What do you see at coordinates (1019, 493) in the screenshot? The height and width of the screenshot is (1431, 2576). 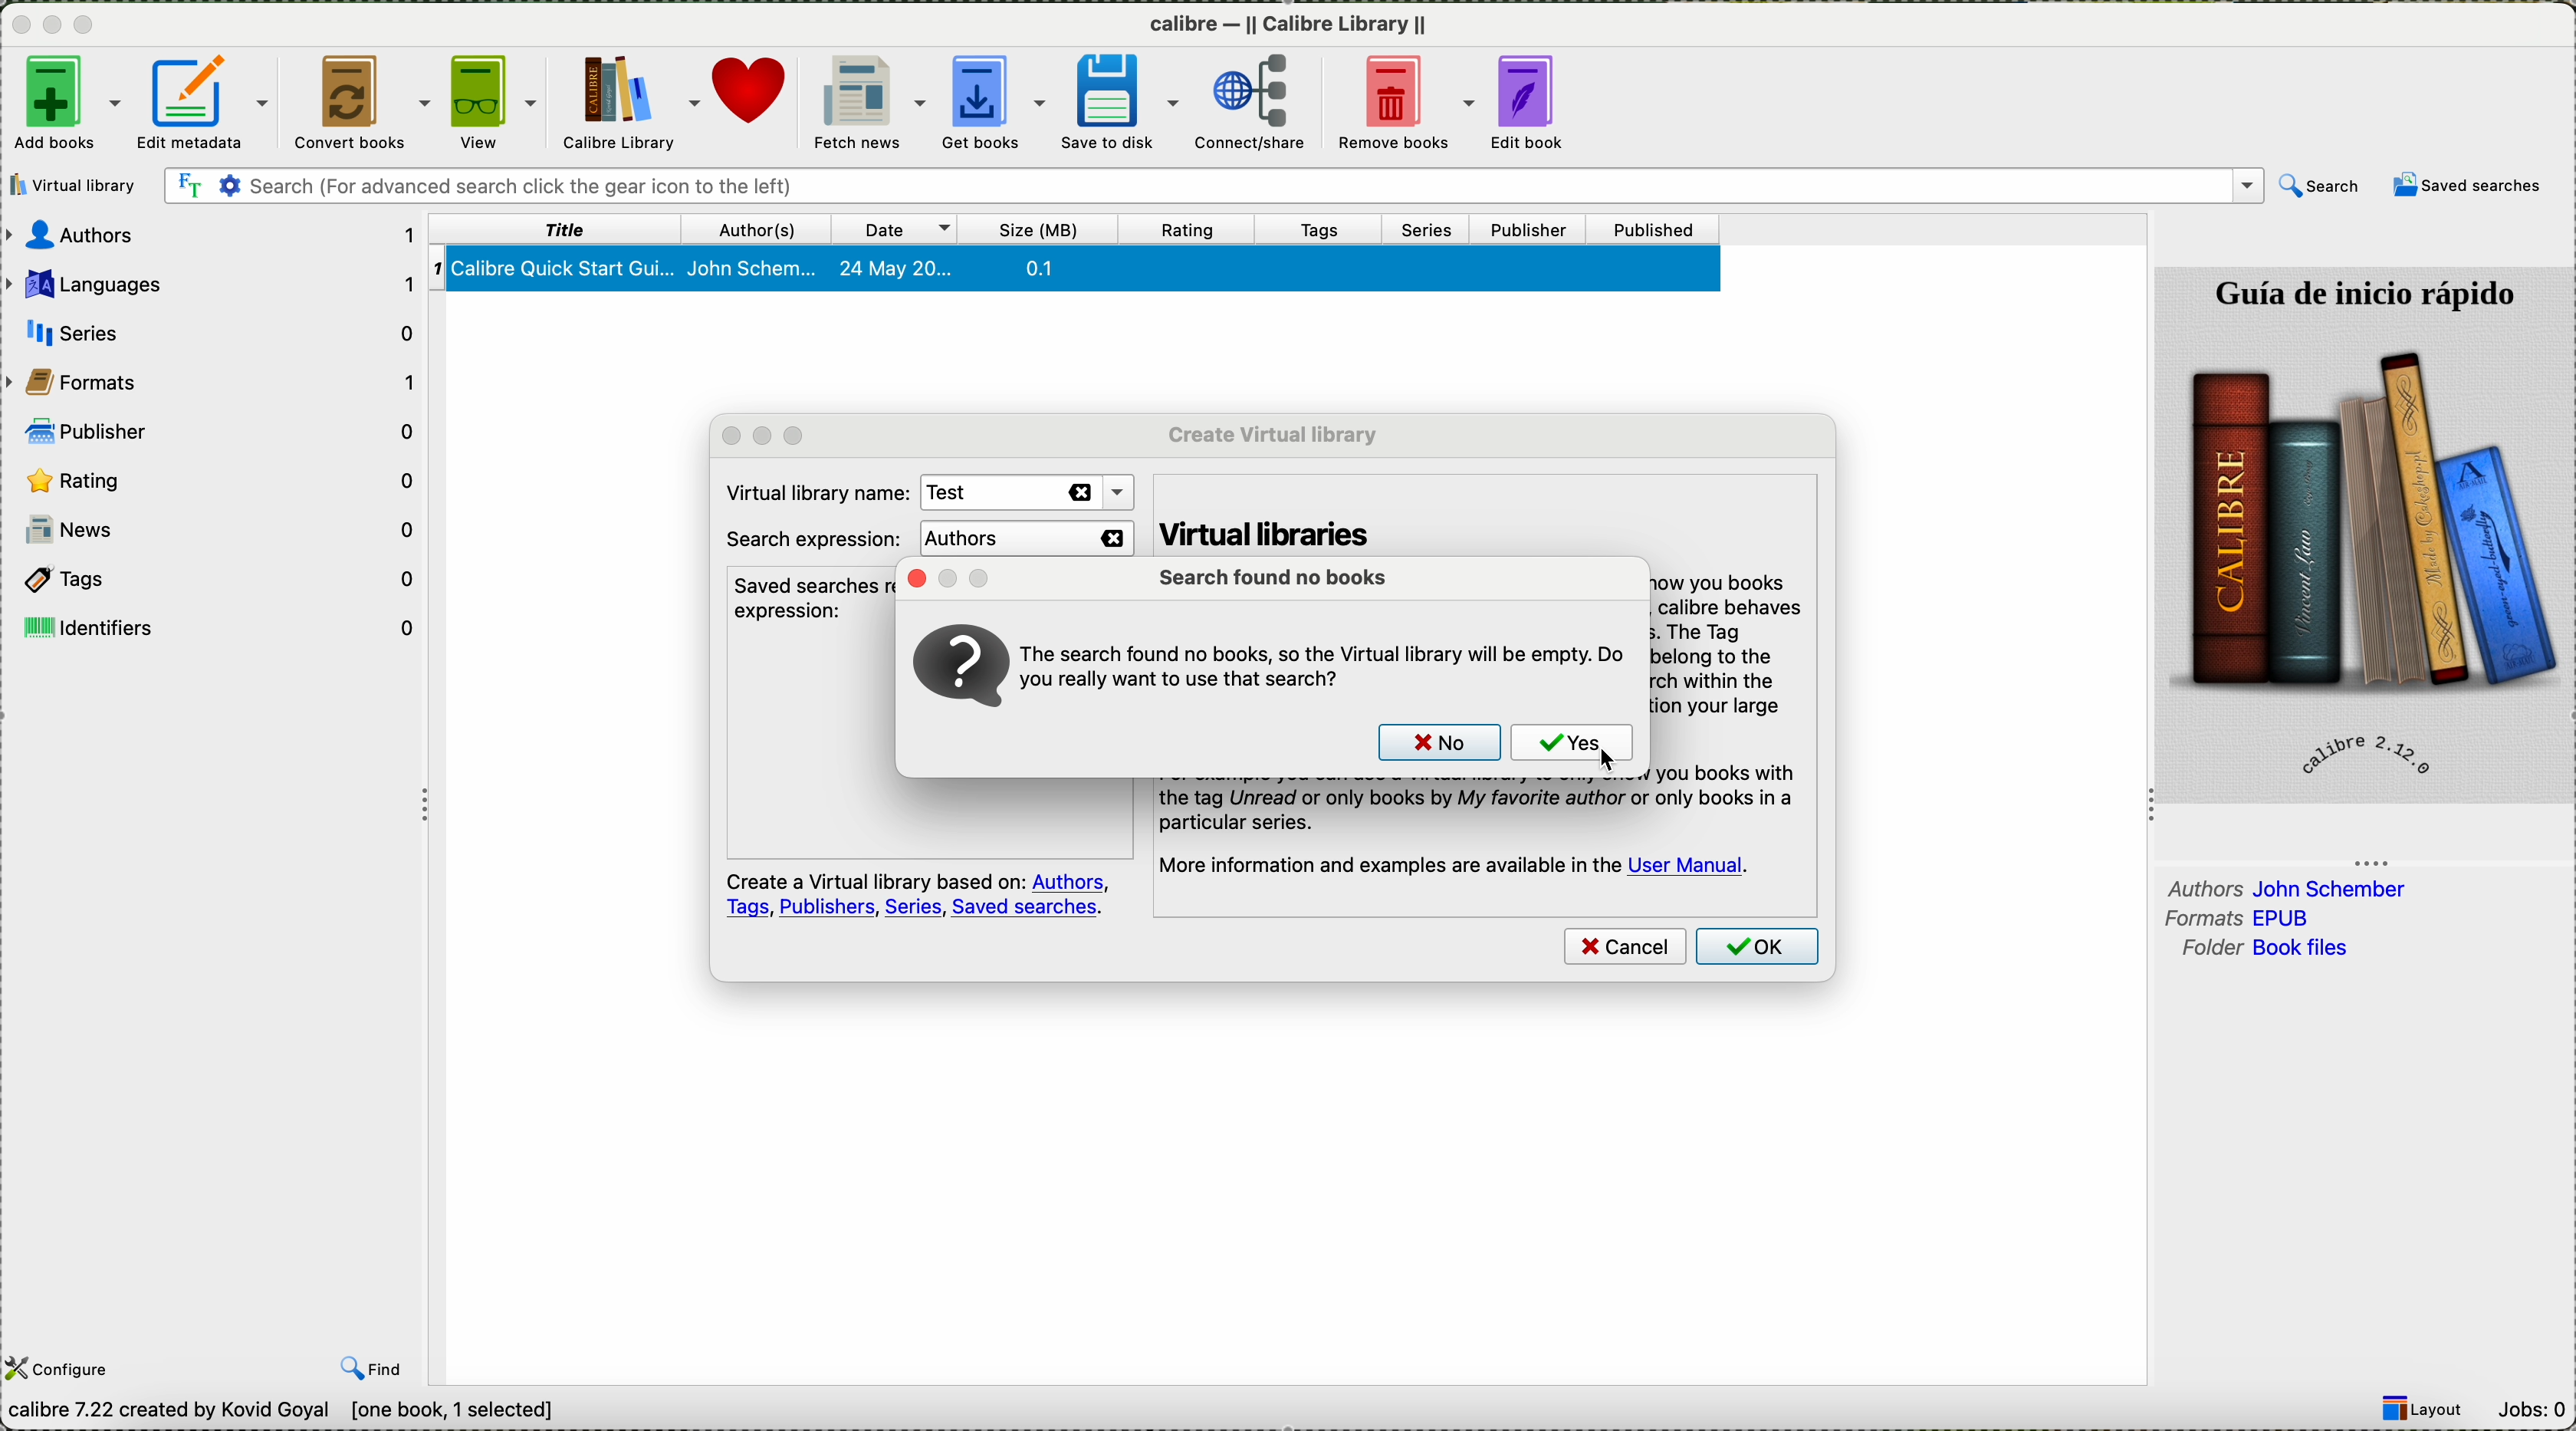 I see `test name` at bounding box center [1019, 493].